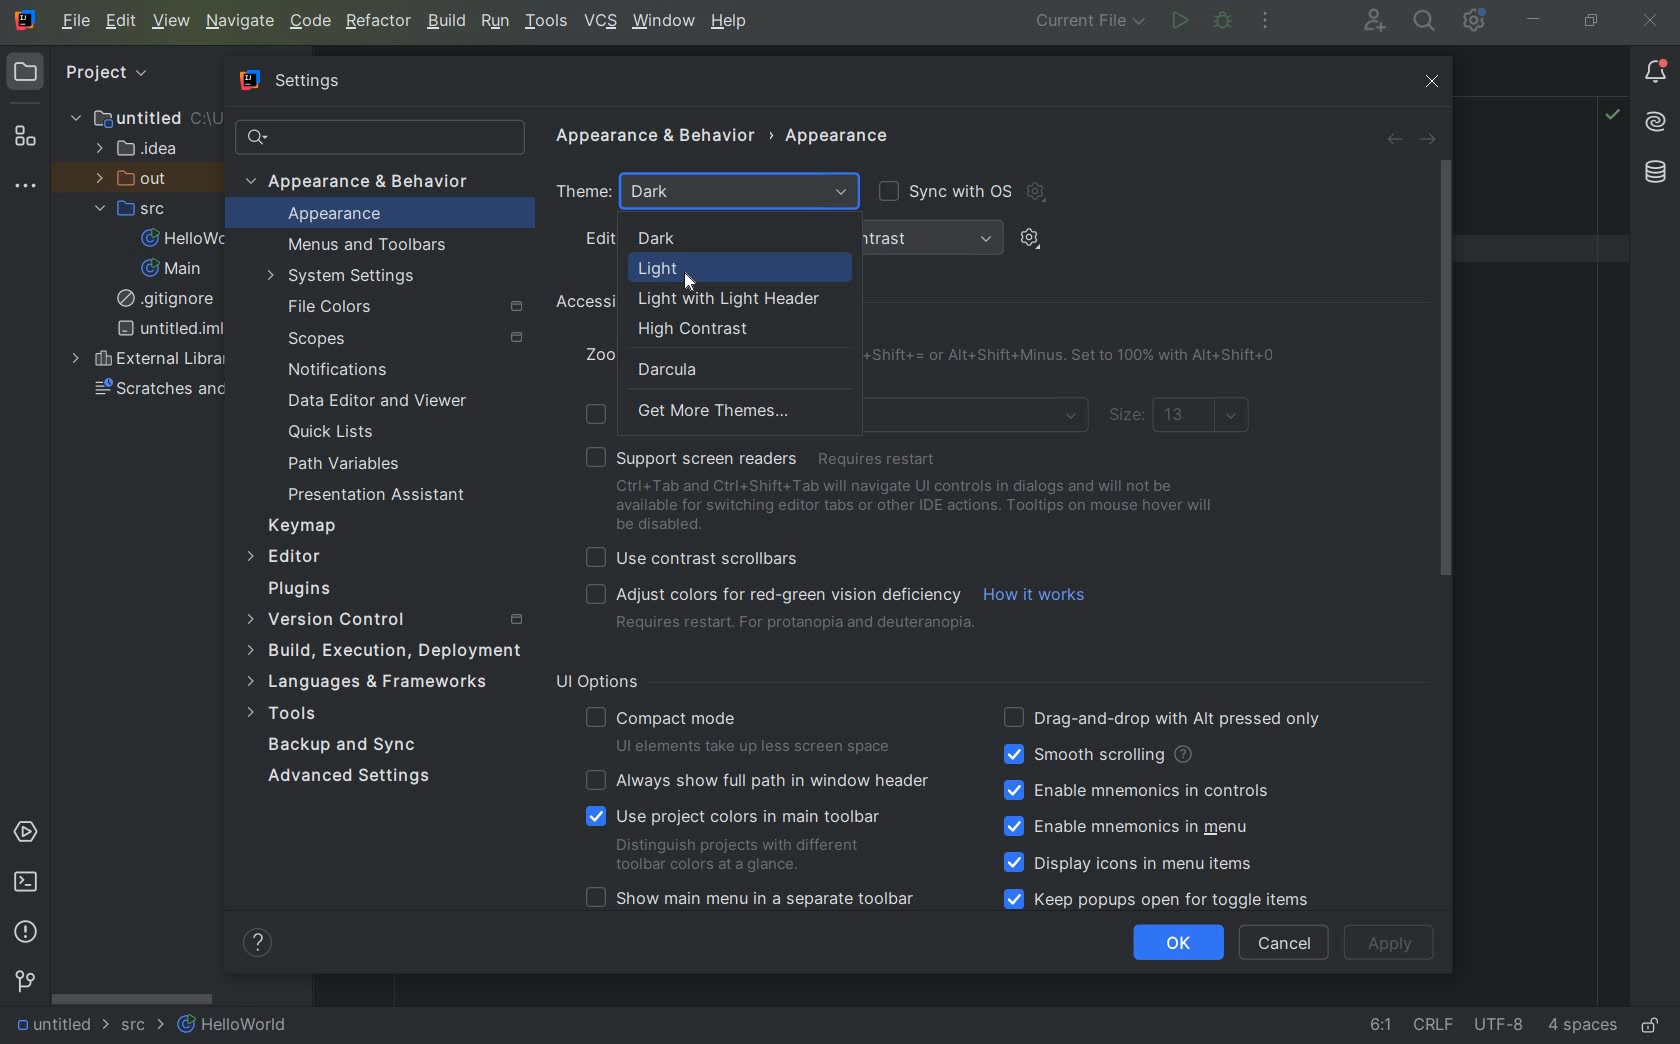 This screenshot has width=1680, height=1044. What do you see at coordinates (390, 215) in the screenshot?
I see `APPEARANCE(selected)` at bounding box center [390, 215].